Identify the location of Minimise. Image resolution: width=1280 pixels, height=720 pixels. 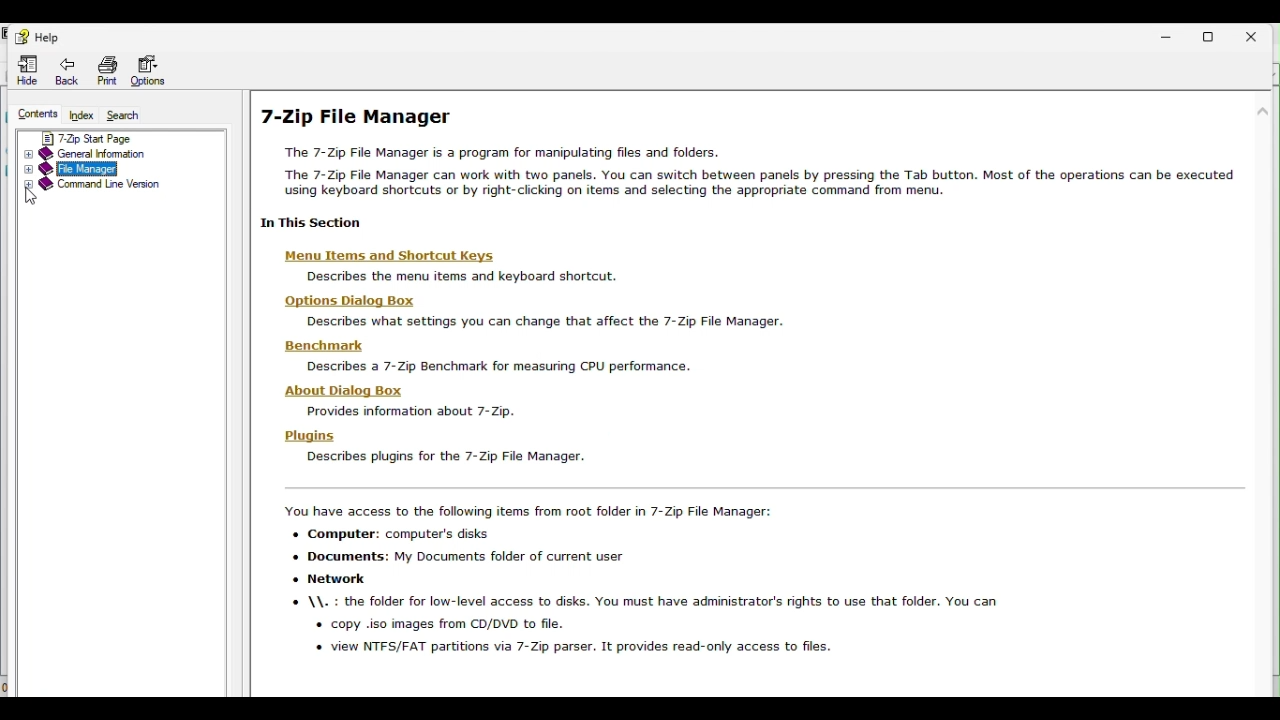
(1168, 37).